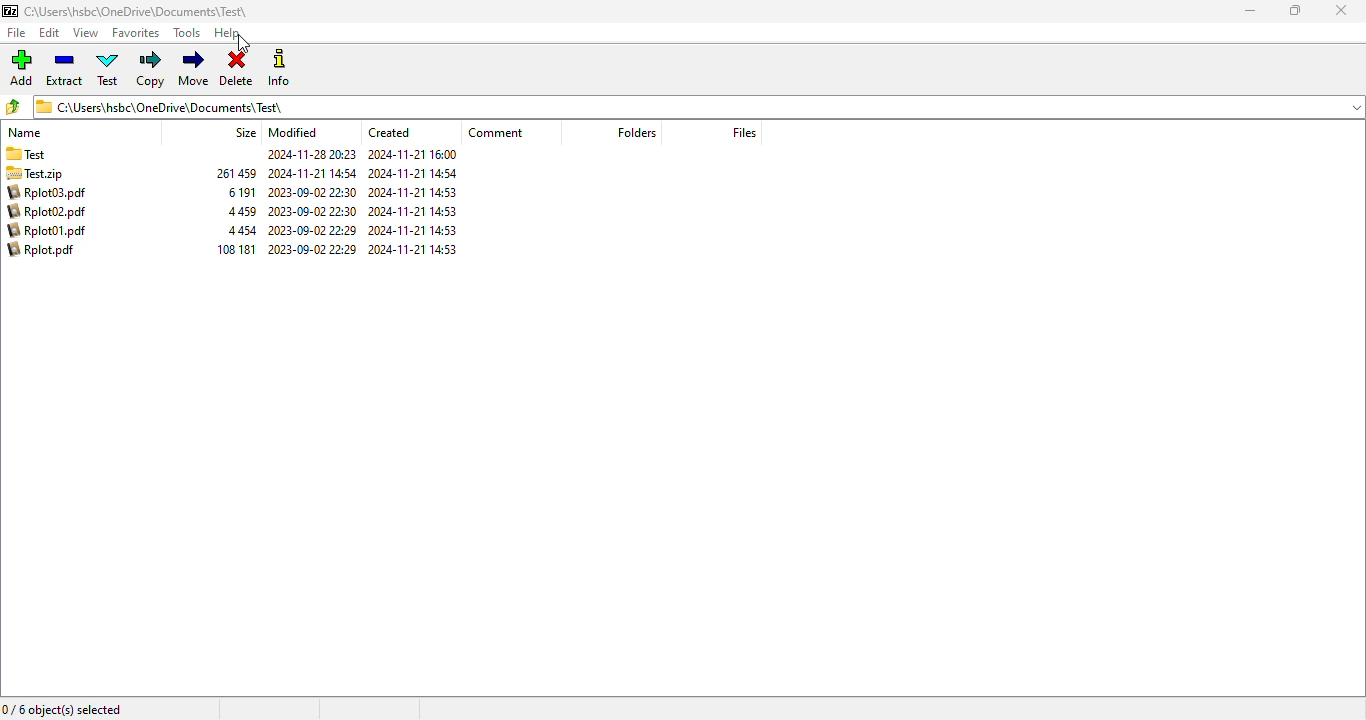  Describe the element at coordinates (293, 133) in the screenshot. I see `modified` at that location.